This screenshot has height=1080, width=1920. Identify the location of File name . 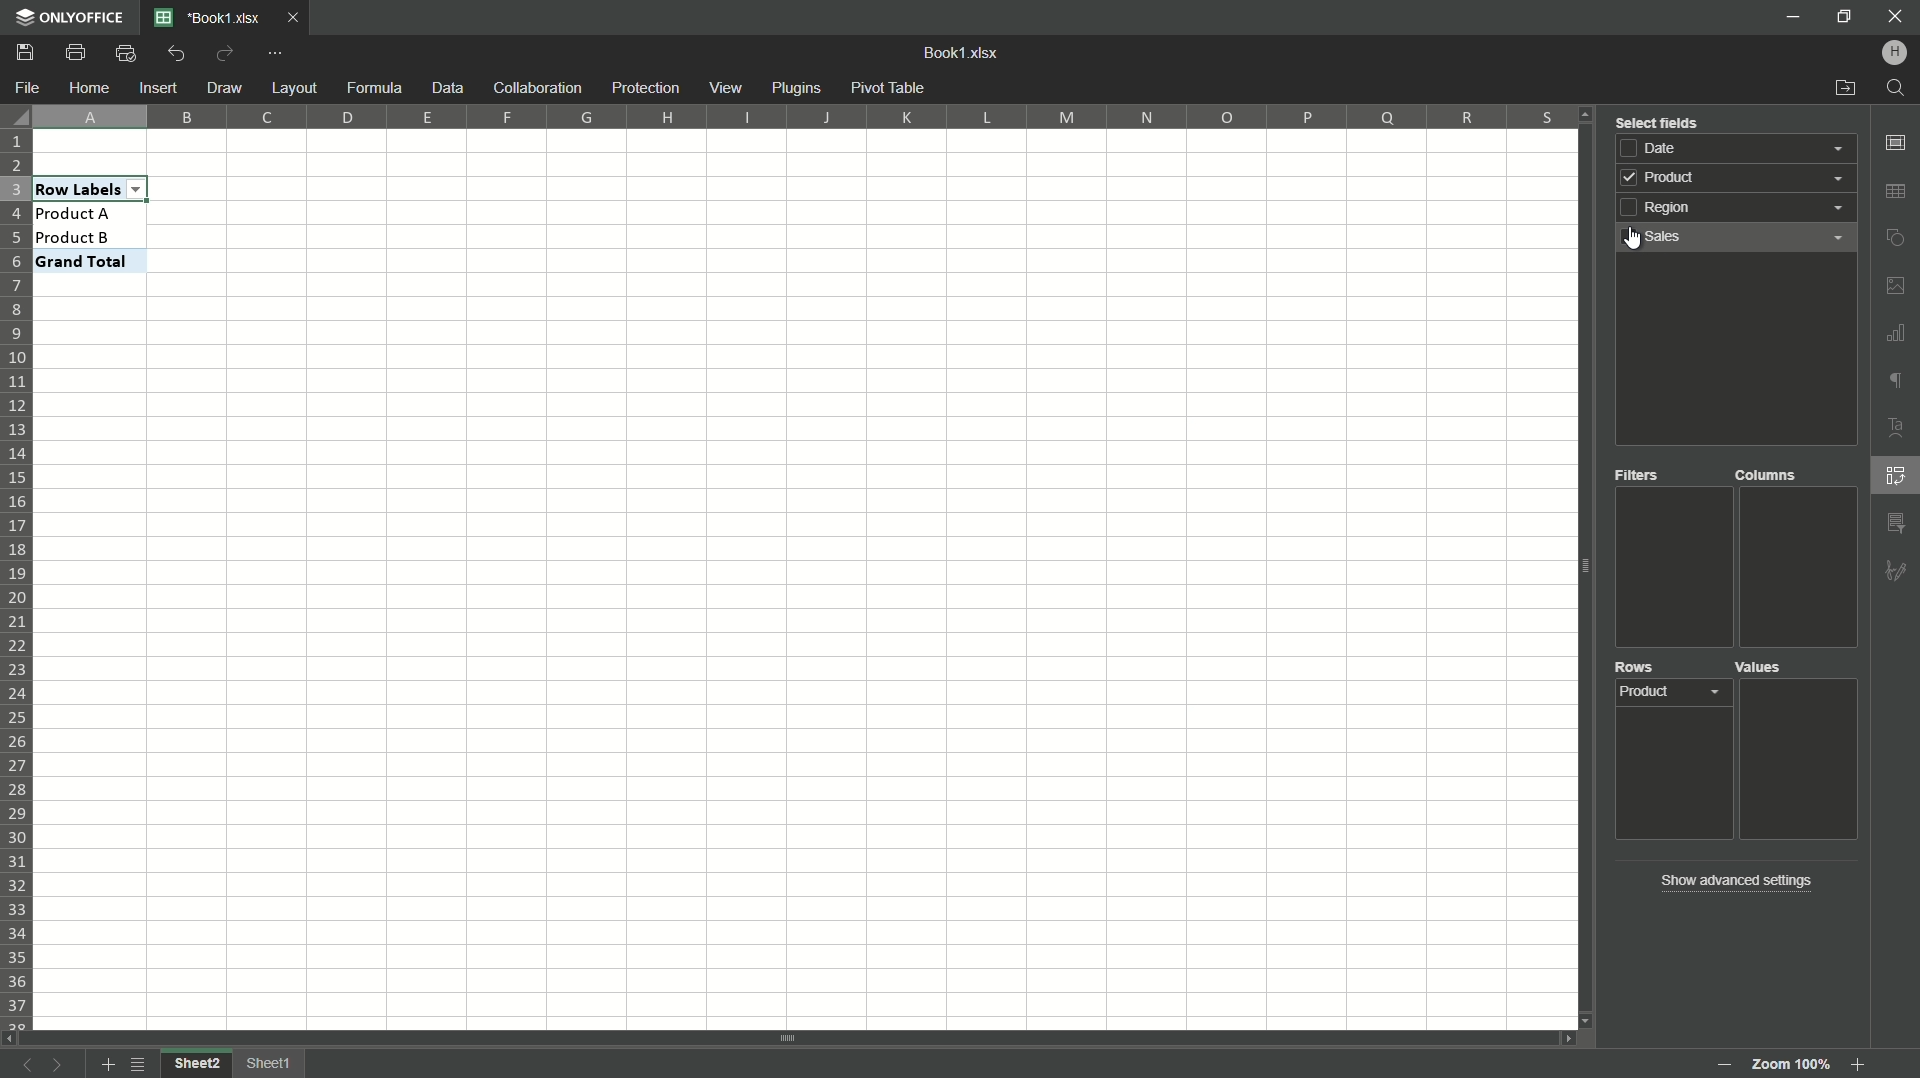
(210, 19).